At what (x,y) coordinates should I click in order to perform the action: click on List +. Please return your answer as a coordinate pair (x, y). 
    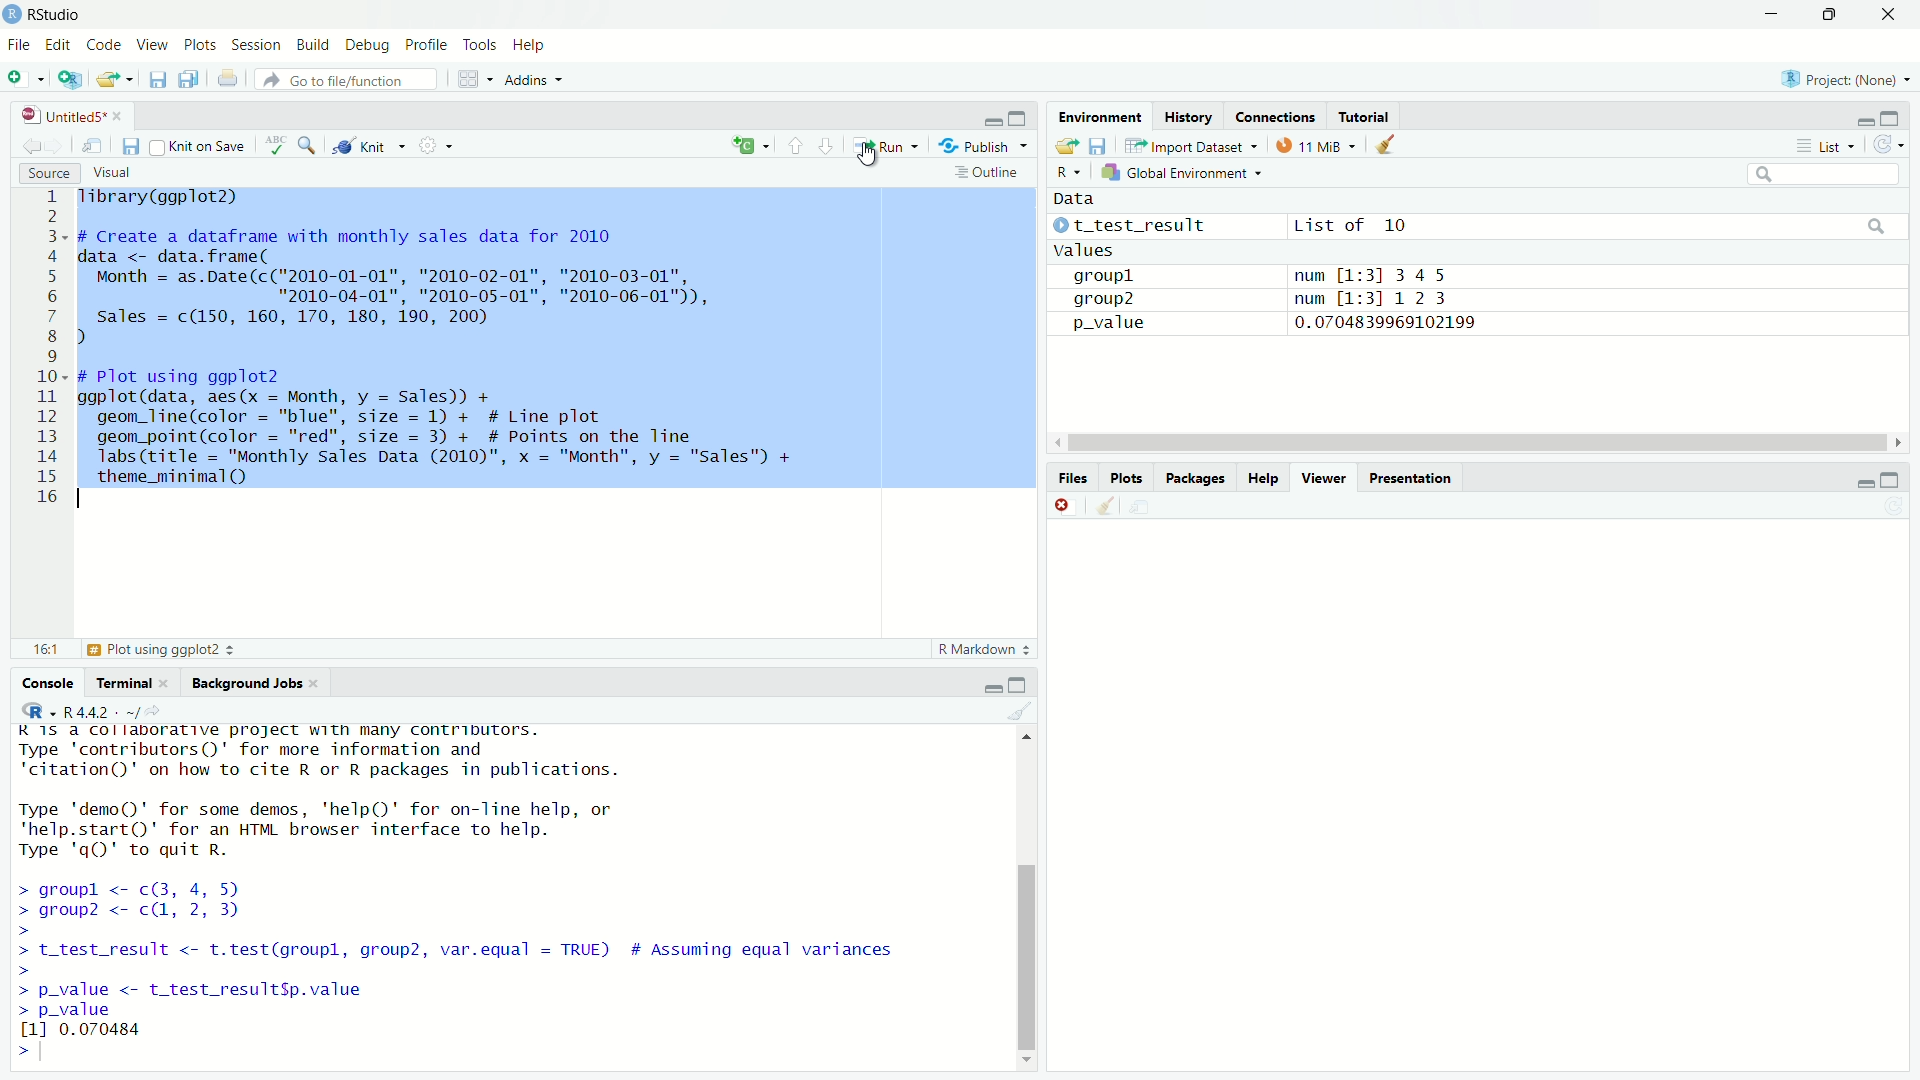
    Looking at the image, I should click on (1823, 145).